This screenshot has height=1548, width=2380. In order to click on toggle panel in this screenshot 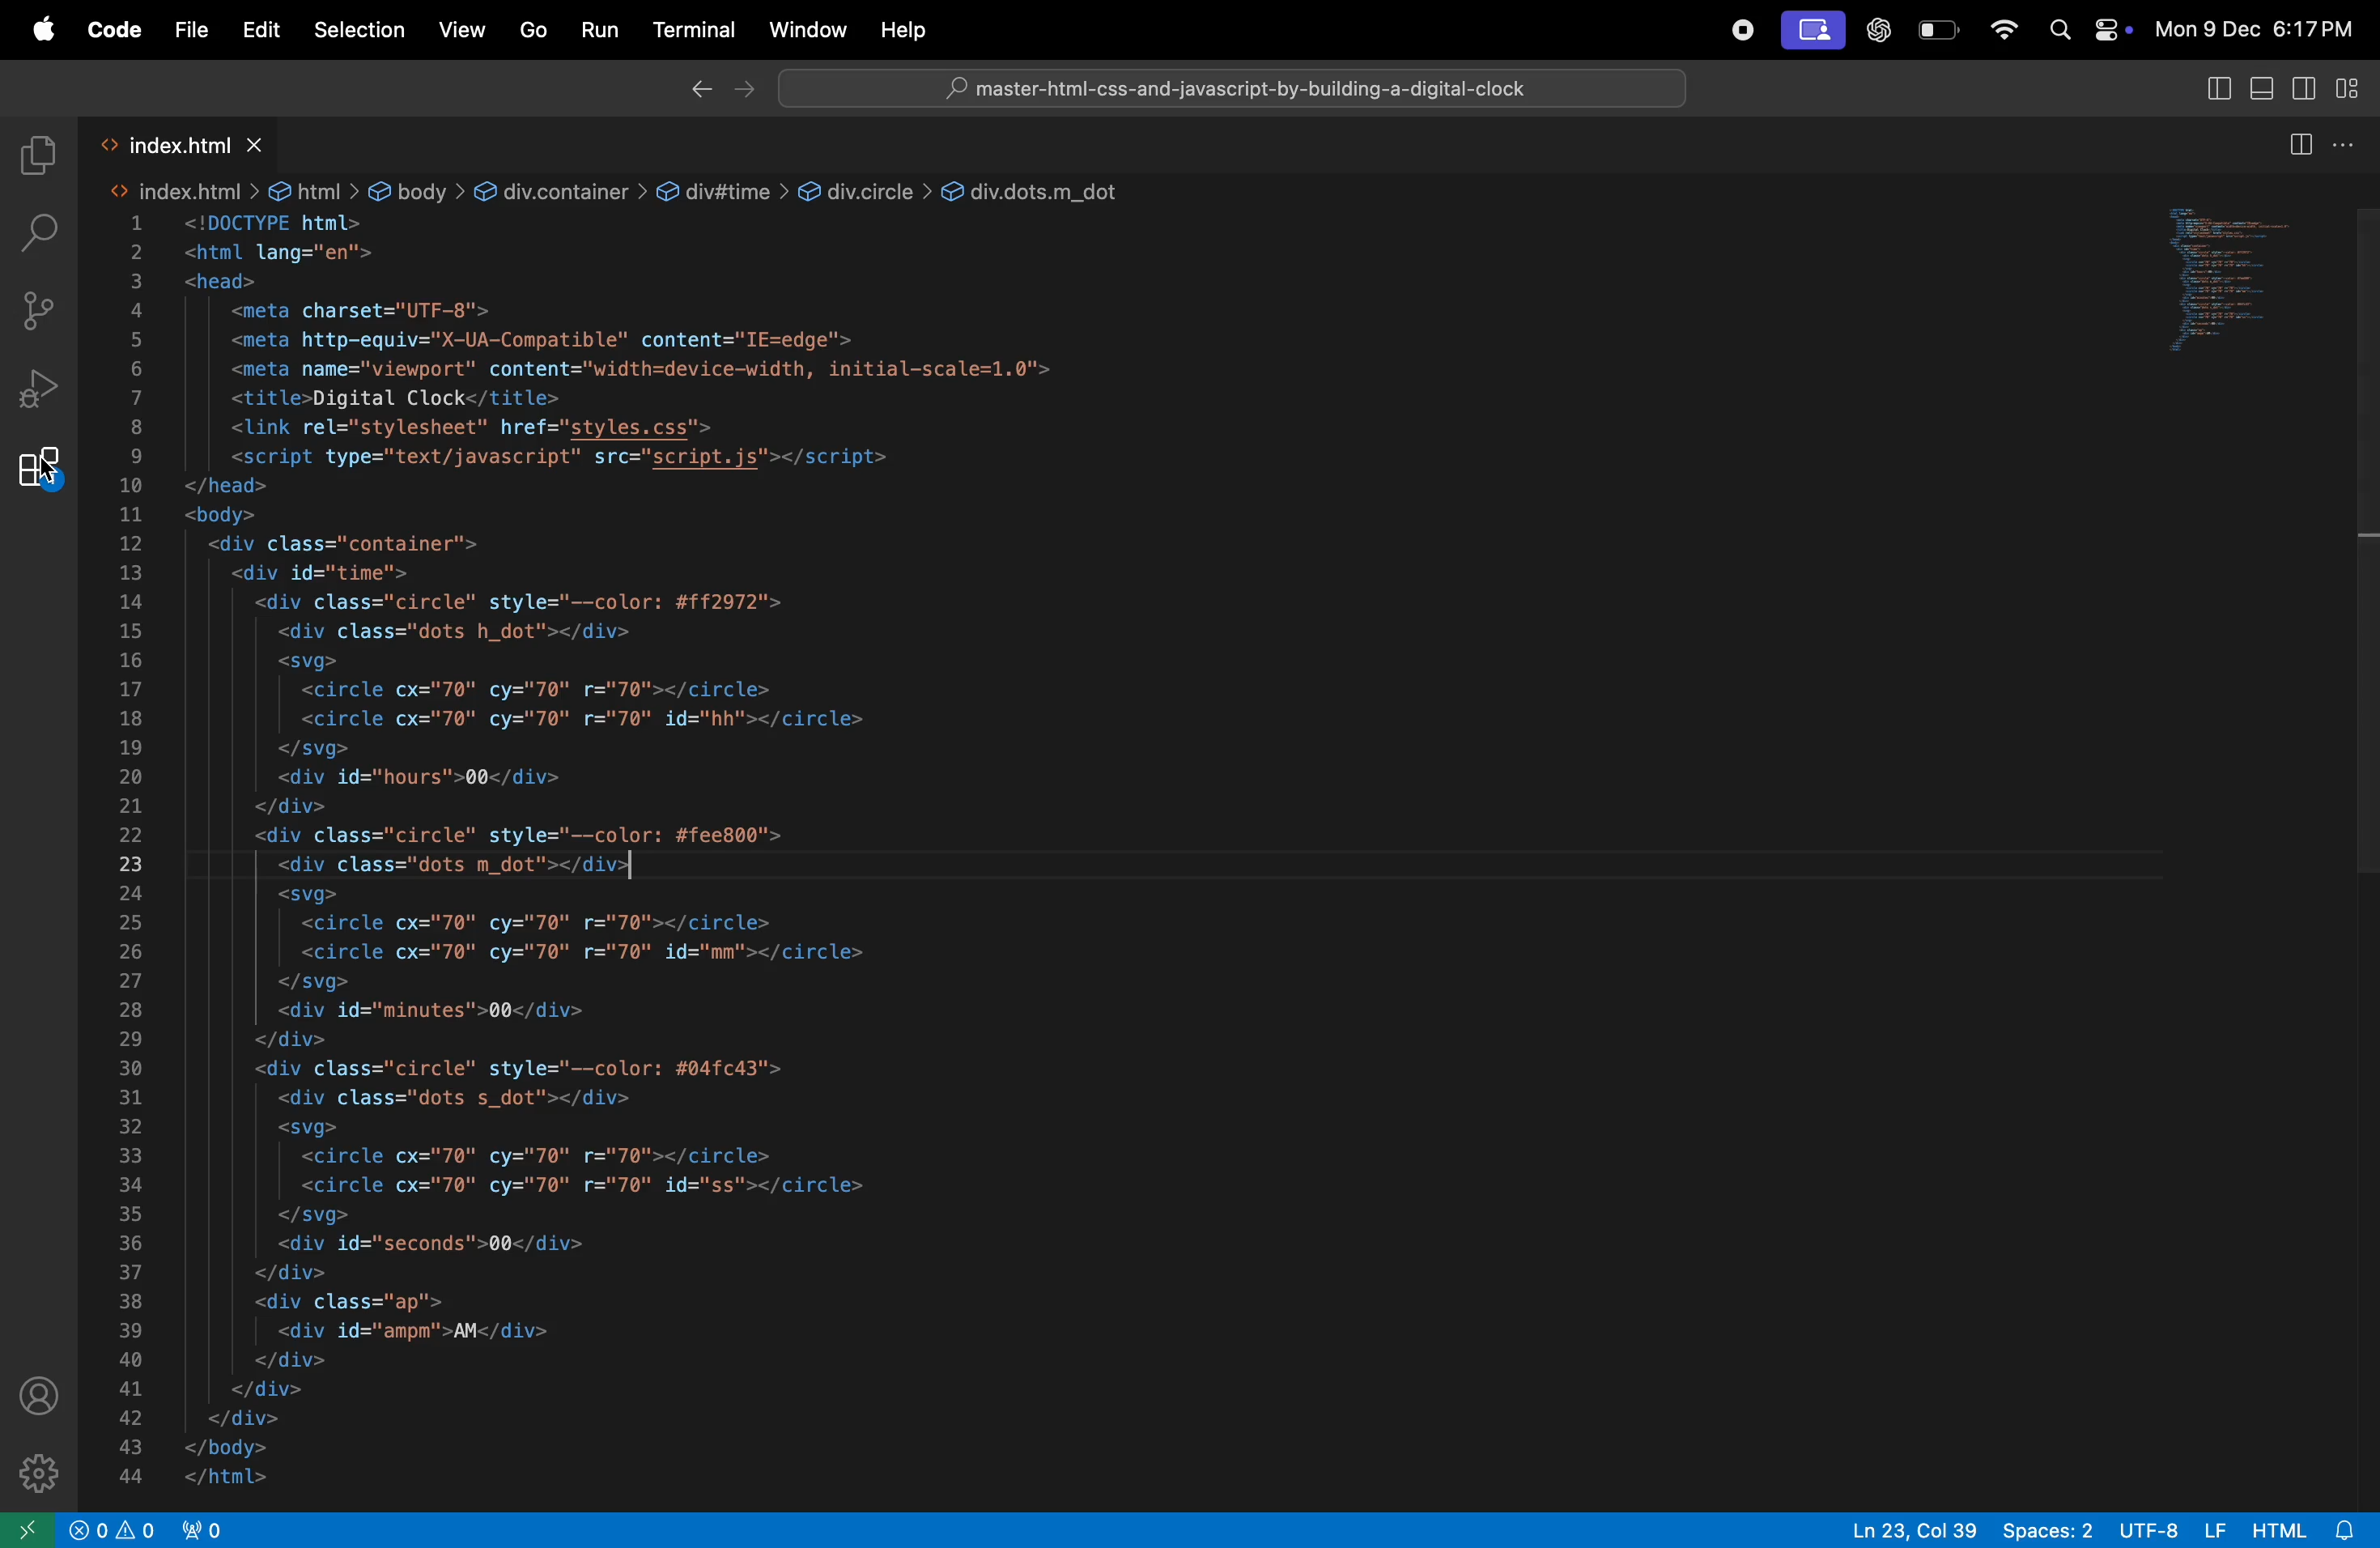, I will do `click(2257, 86)`.